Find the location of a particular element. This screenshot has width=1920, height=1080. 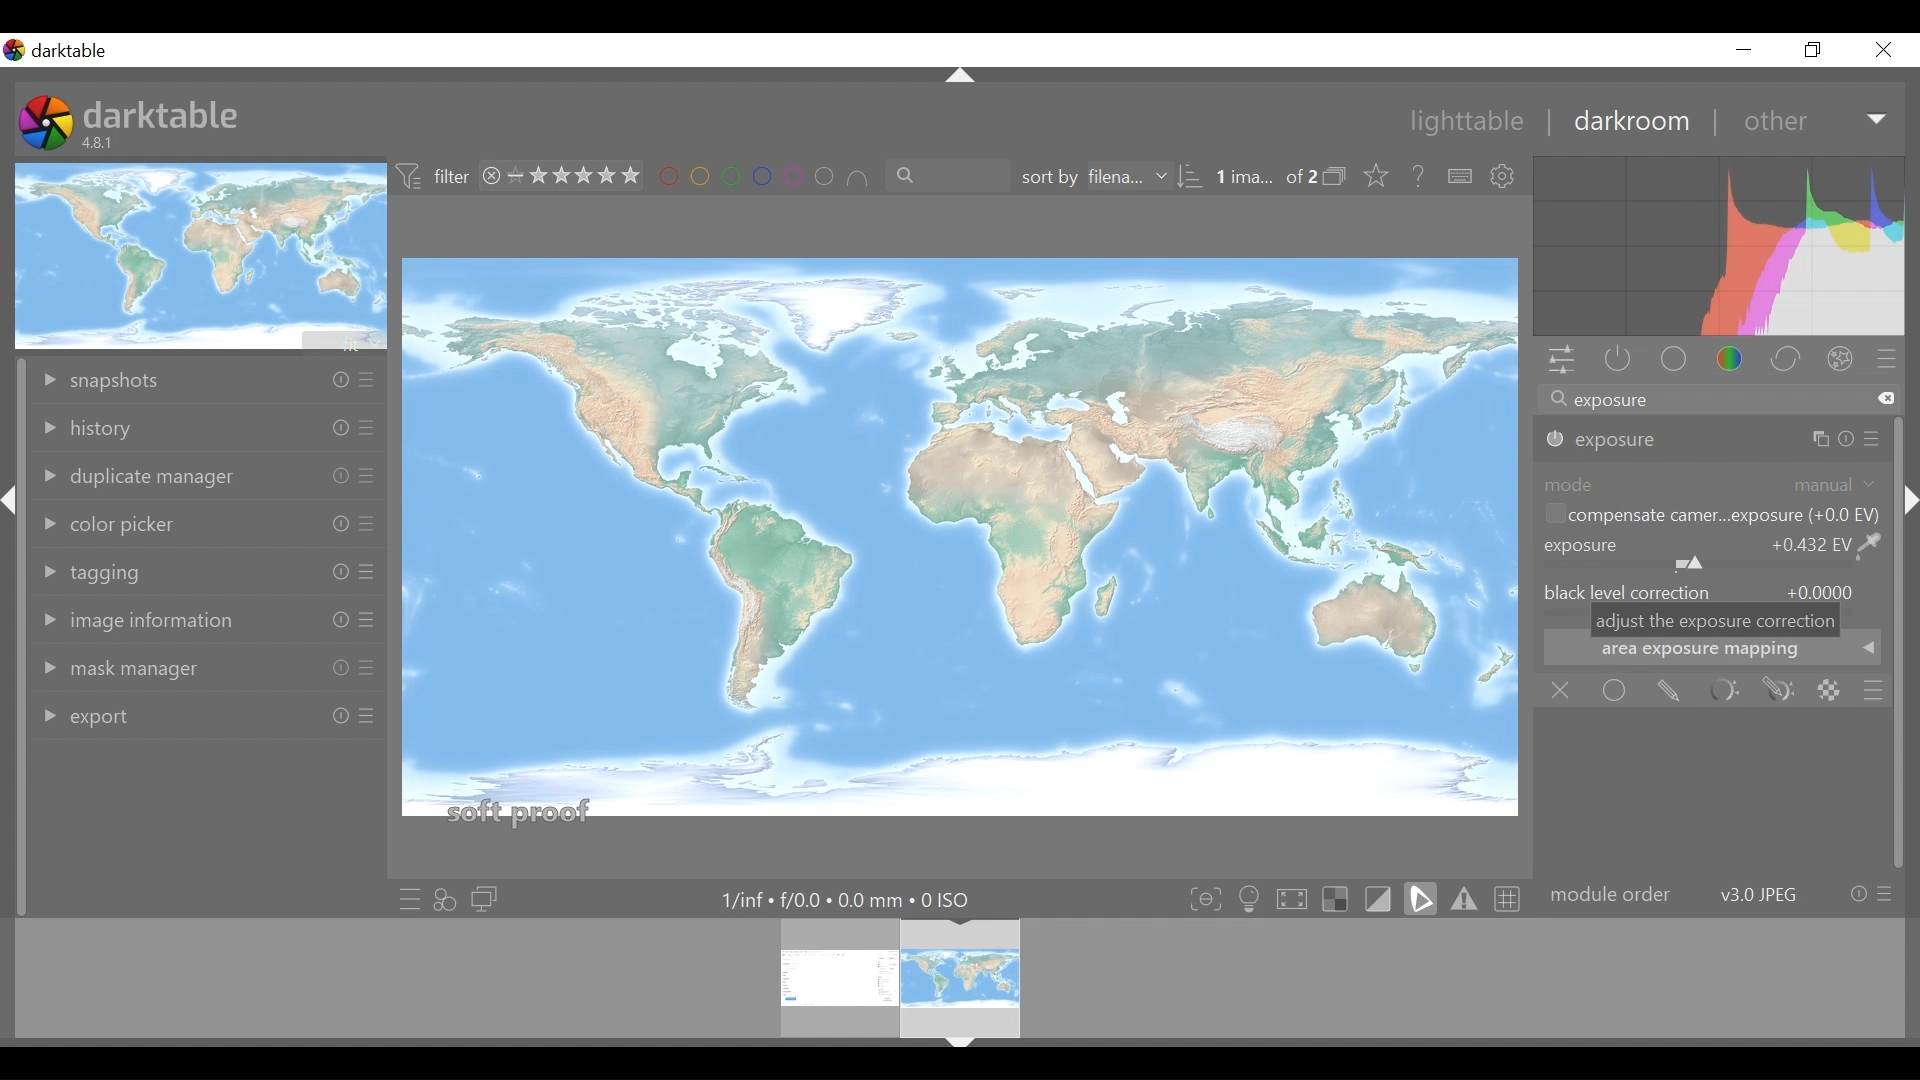

darkroom is located at coordinates (1630, 121).